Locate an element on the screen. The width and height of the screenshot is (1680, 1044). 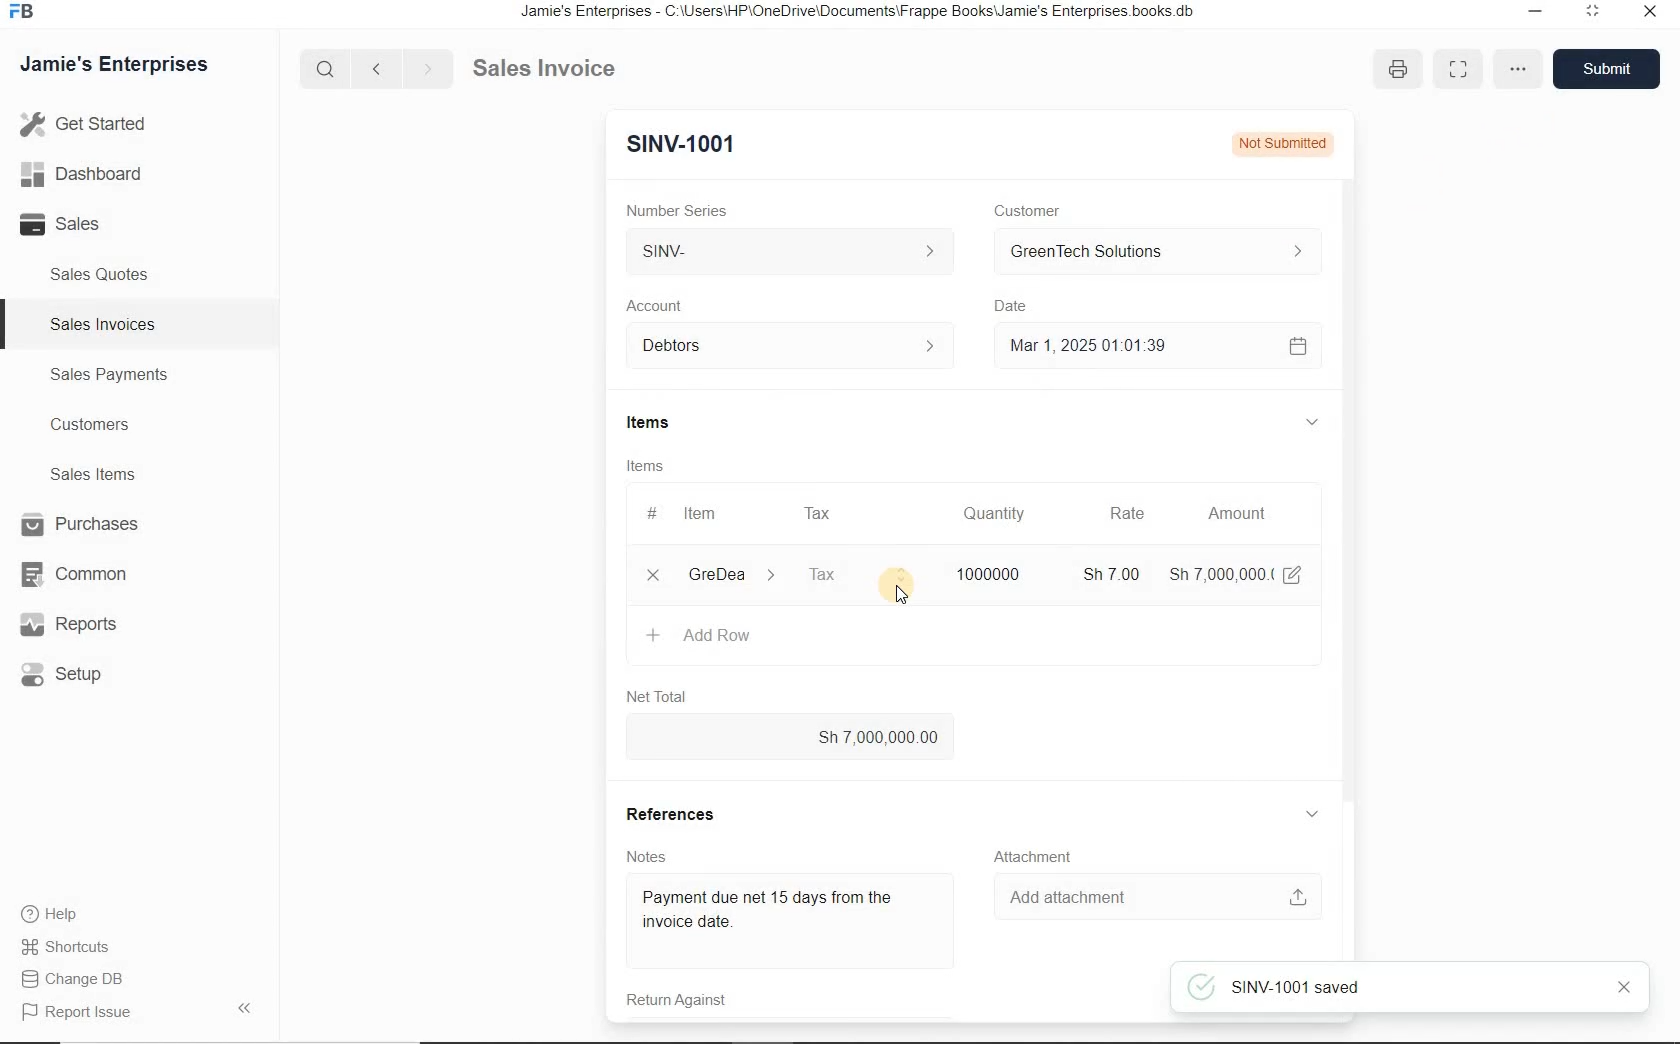
restore down is located at coordinates (1531, 13).